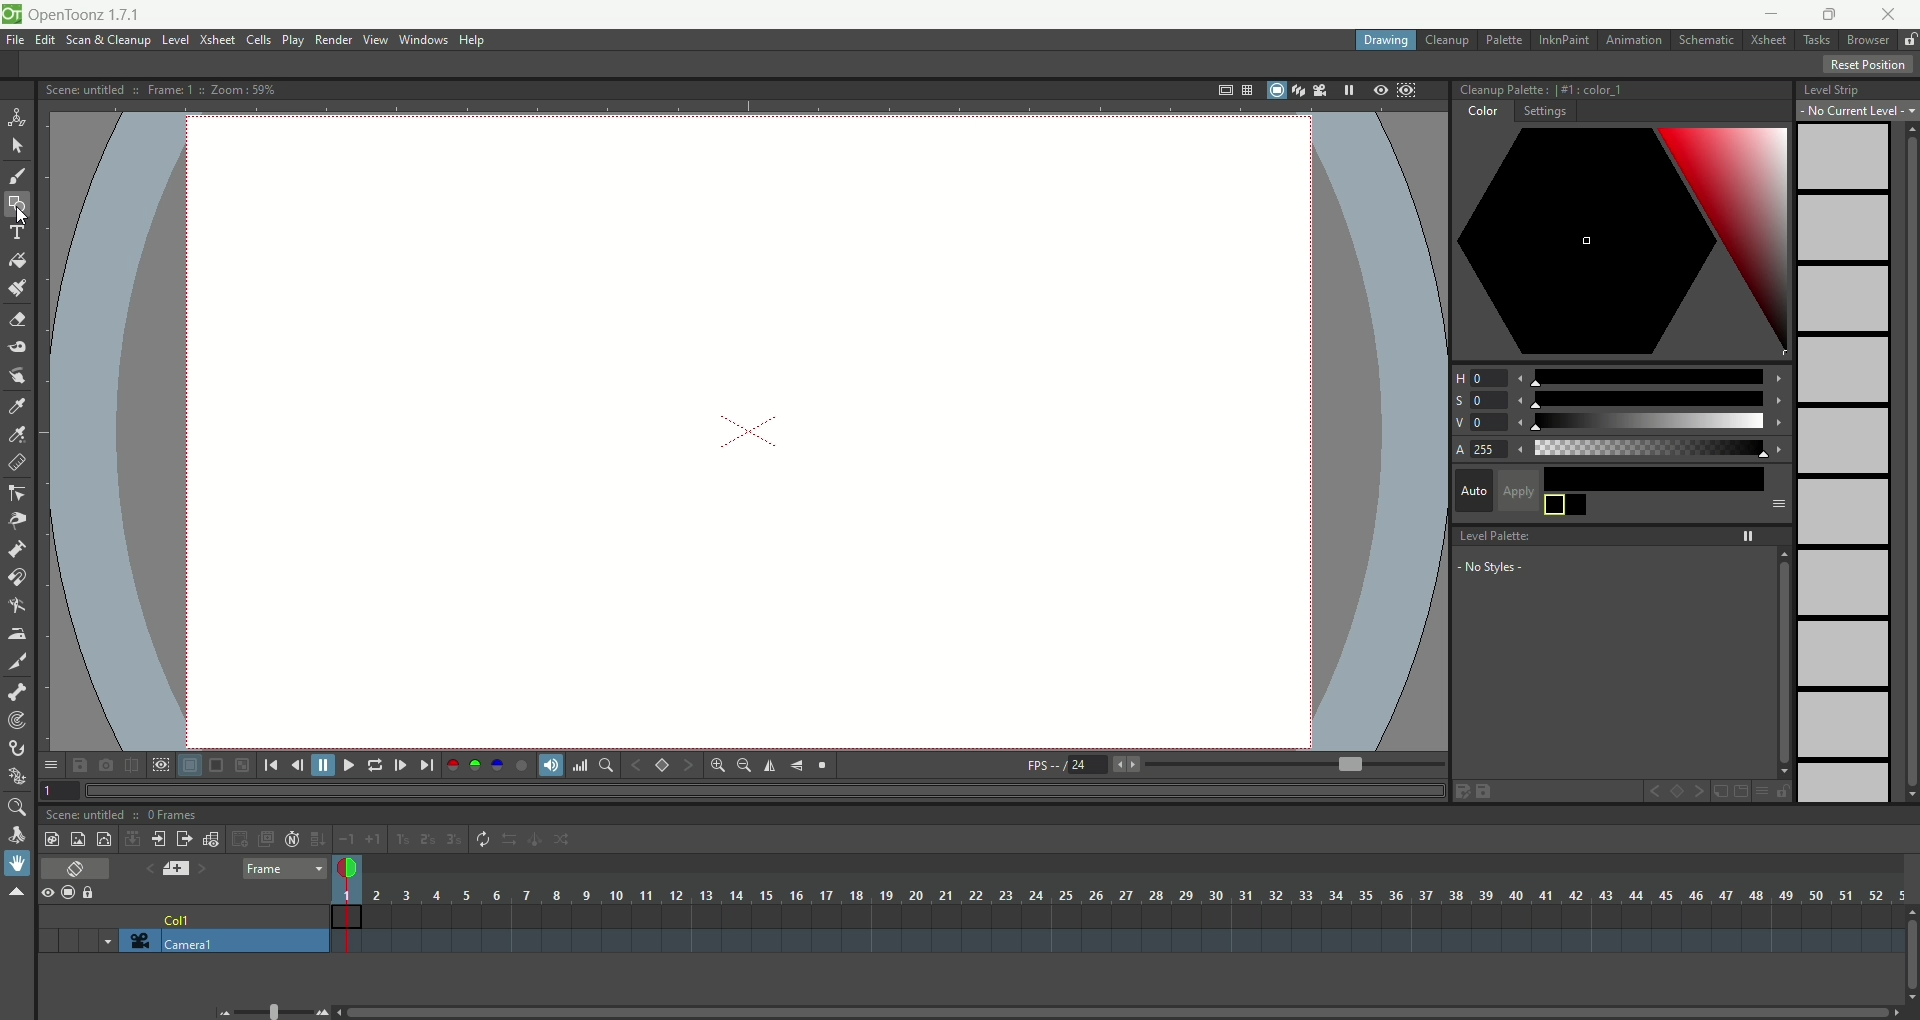 This screenshot has width=1920, height=1020. Describe the element at coordinates (16, 548) in the screenshot. I see `pump ` at that location.